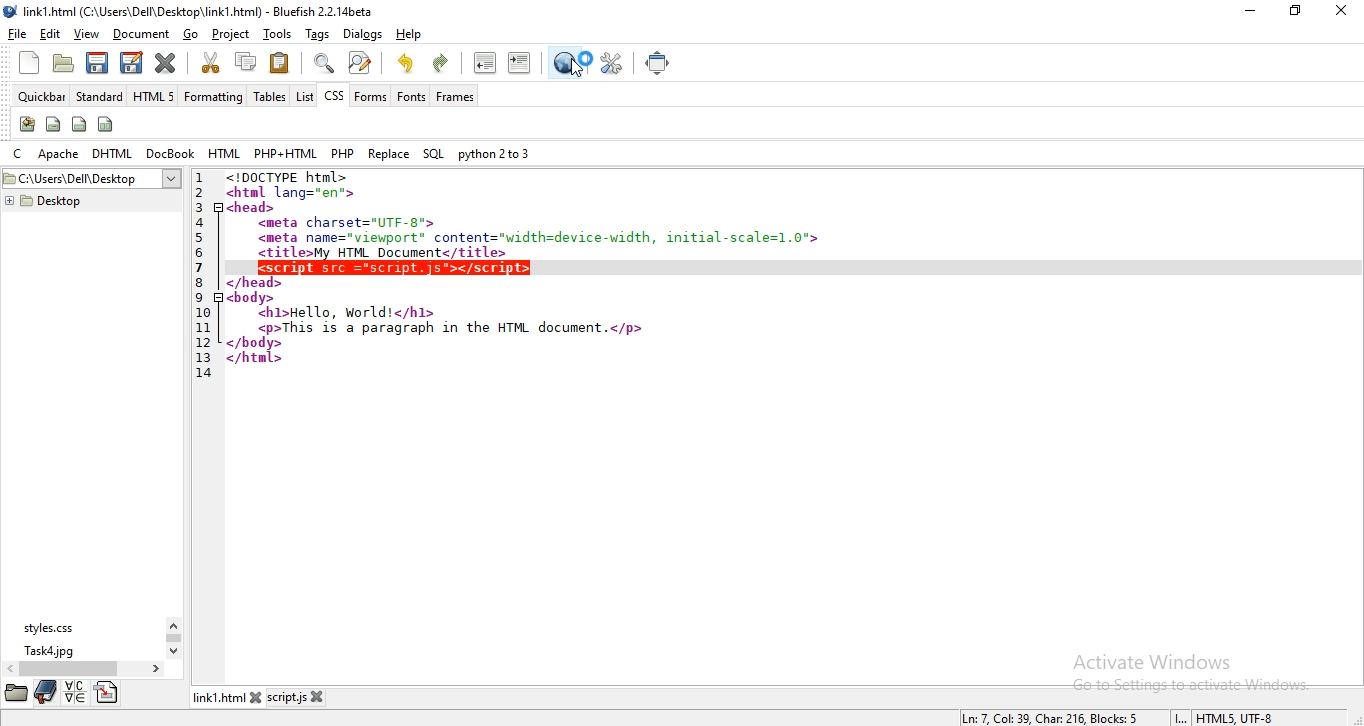 The image size is (1364, 726). What do you see at coordinates (397, 267) in the screenshot?
I see `code added` at bounding box center [397, 267].